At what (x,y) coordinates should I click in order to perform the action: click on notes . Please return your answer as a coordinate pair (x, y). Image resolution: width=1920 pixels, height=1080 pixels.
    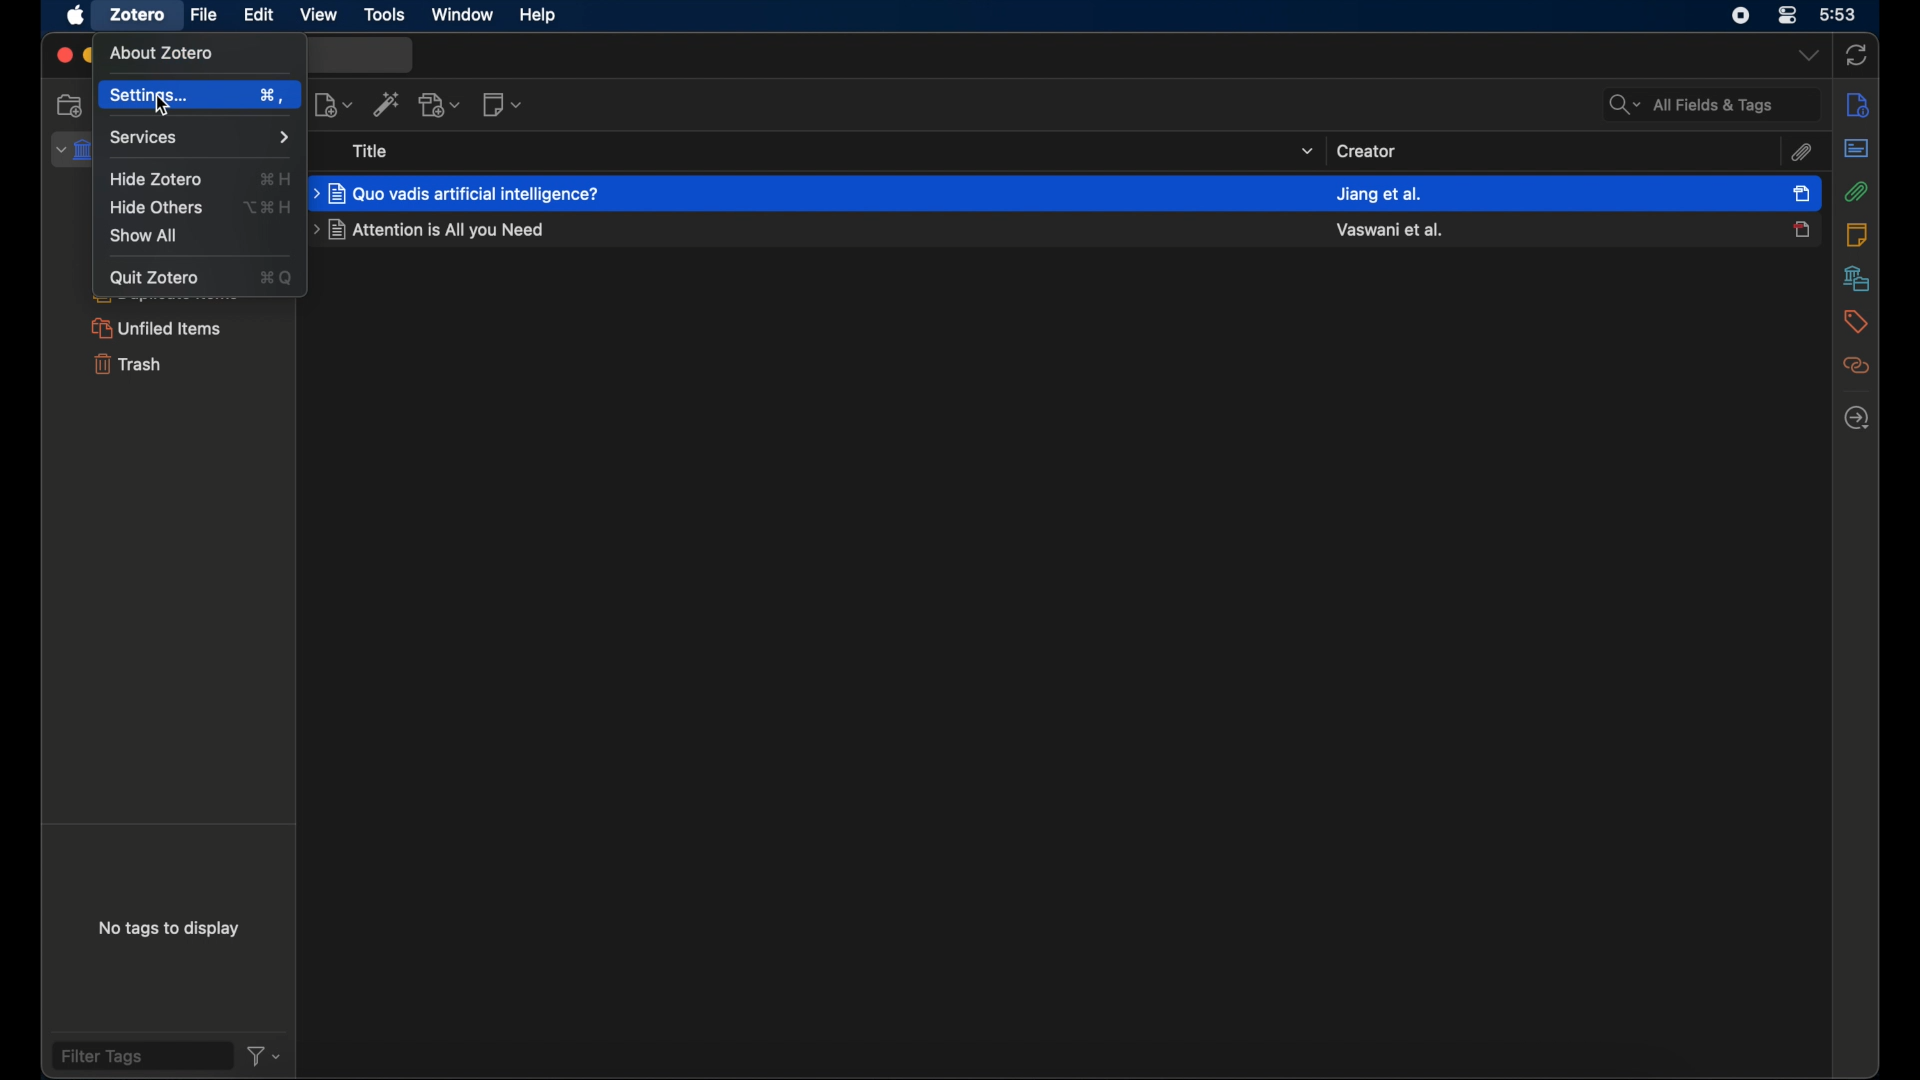
    Looking at the image, I should click on (1856, 234).